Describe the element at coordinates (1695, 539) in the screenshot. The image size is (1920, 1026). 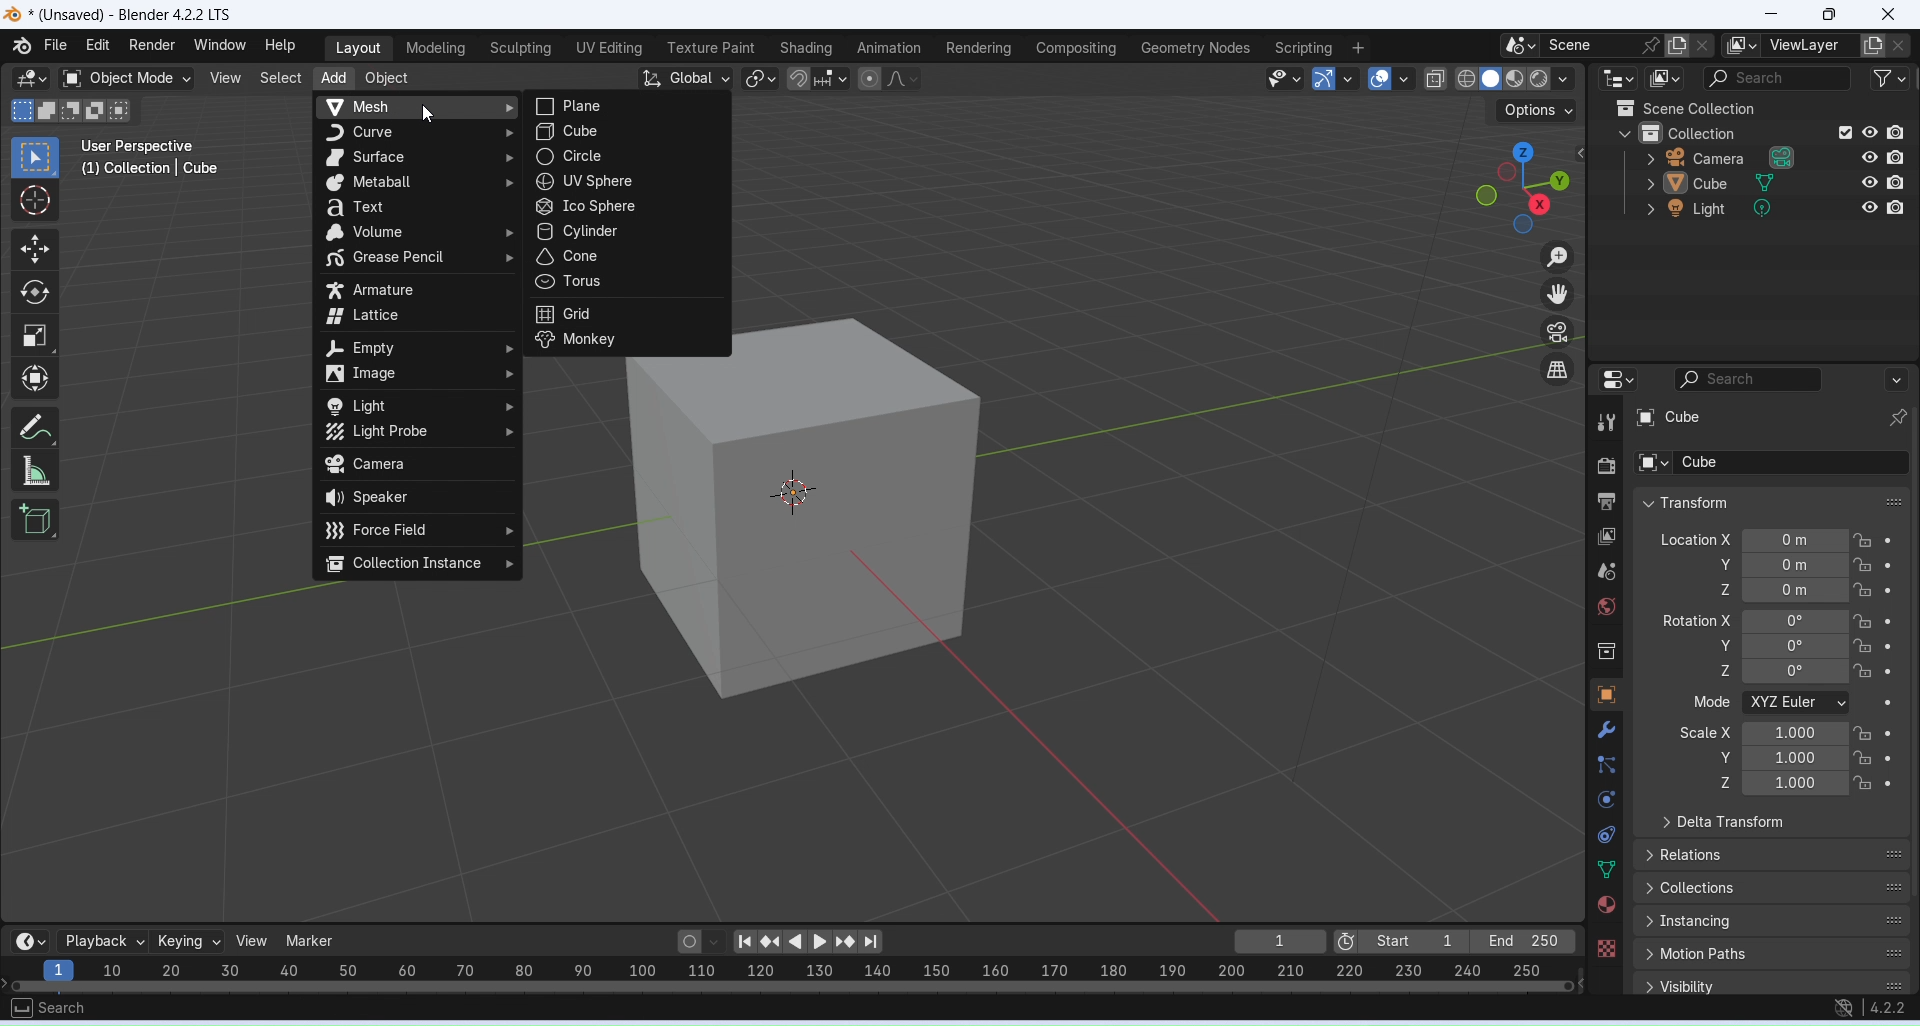
I see `Location X` at that location.